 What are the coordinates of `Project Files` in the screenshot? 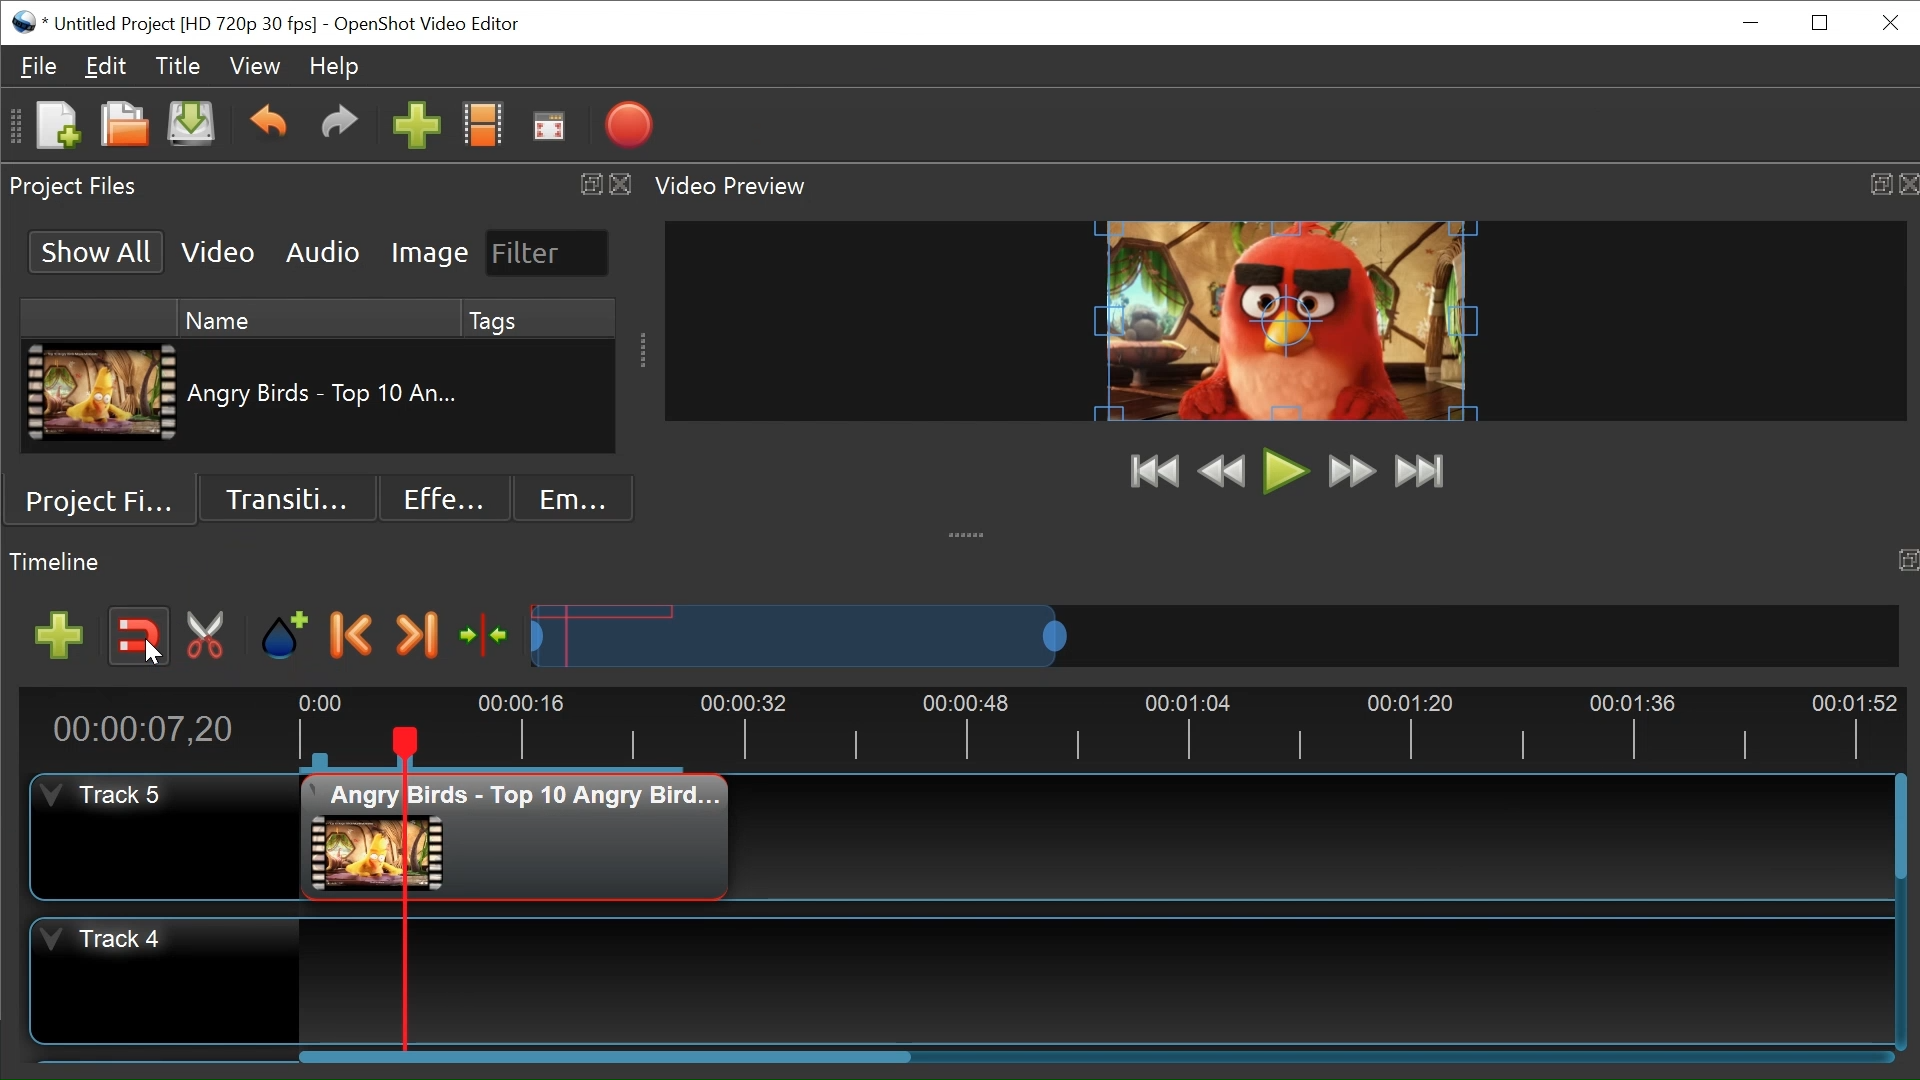 It's located at (103, 505).